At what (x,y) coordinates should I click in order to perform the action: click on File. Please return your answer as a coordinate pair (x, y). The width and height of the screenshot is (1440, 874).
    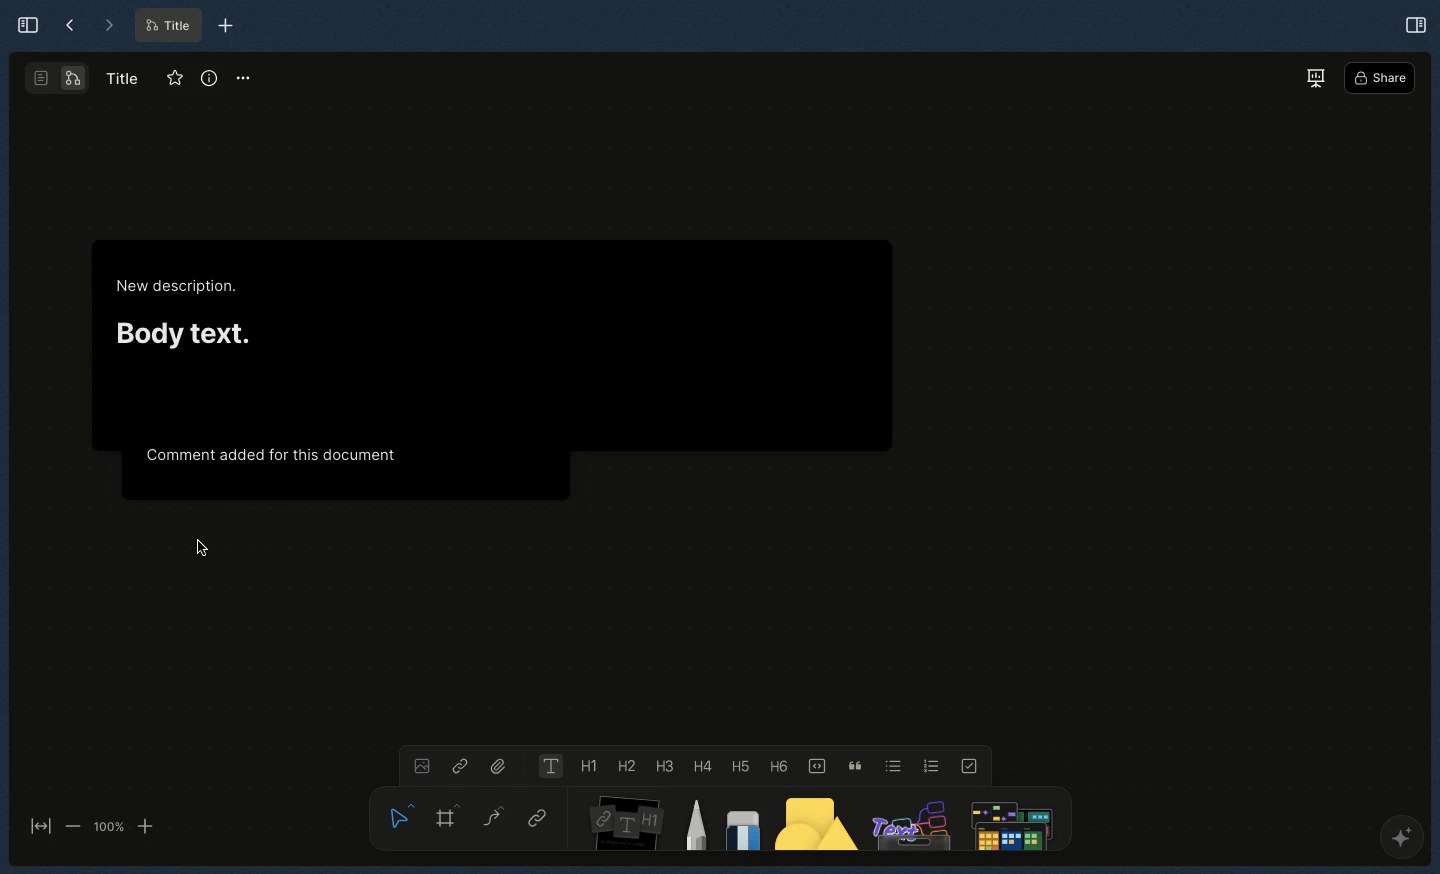
    Looking at the image, I should click on (500, 764).